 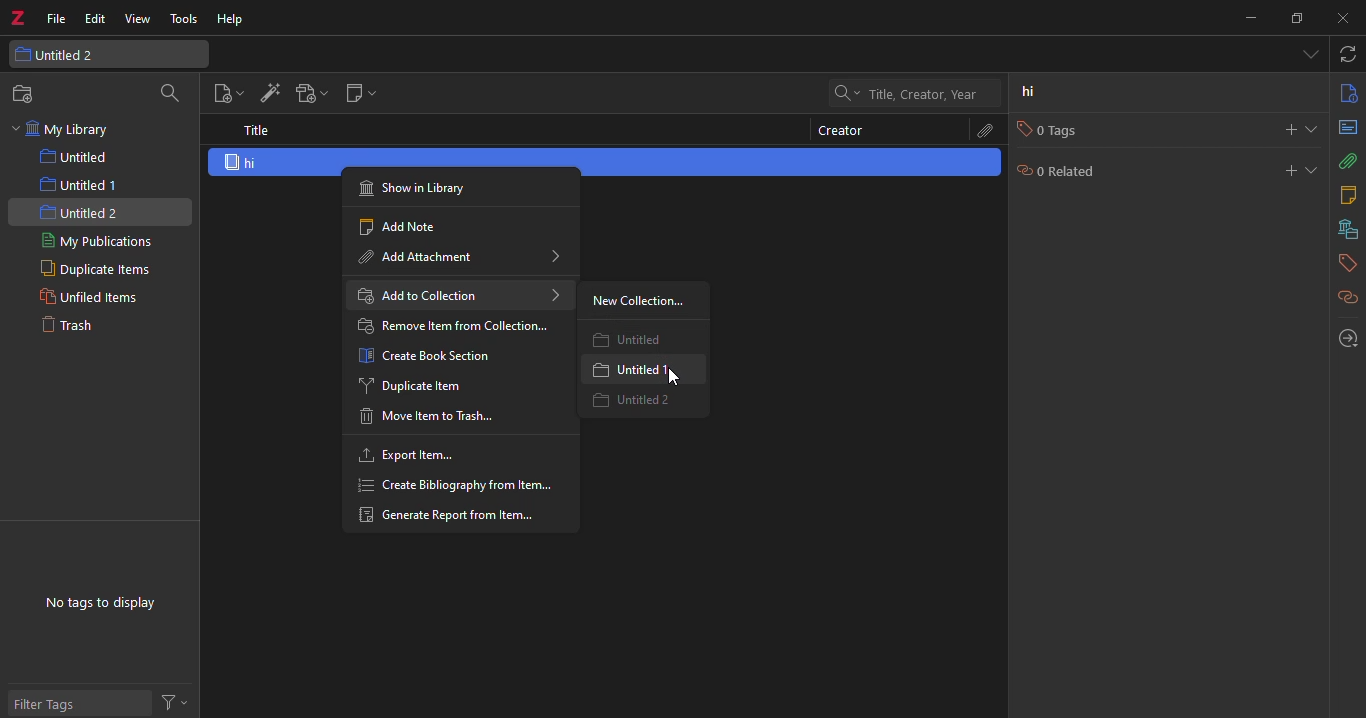 What do you see at coordinates (394, 227) in the screenshot?
I see `add note` at bounding box center [394, 227].